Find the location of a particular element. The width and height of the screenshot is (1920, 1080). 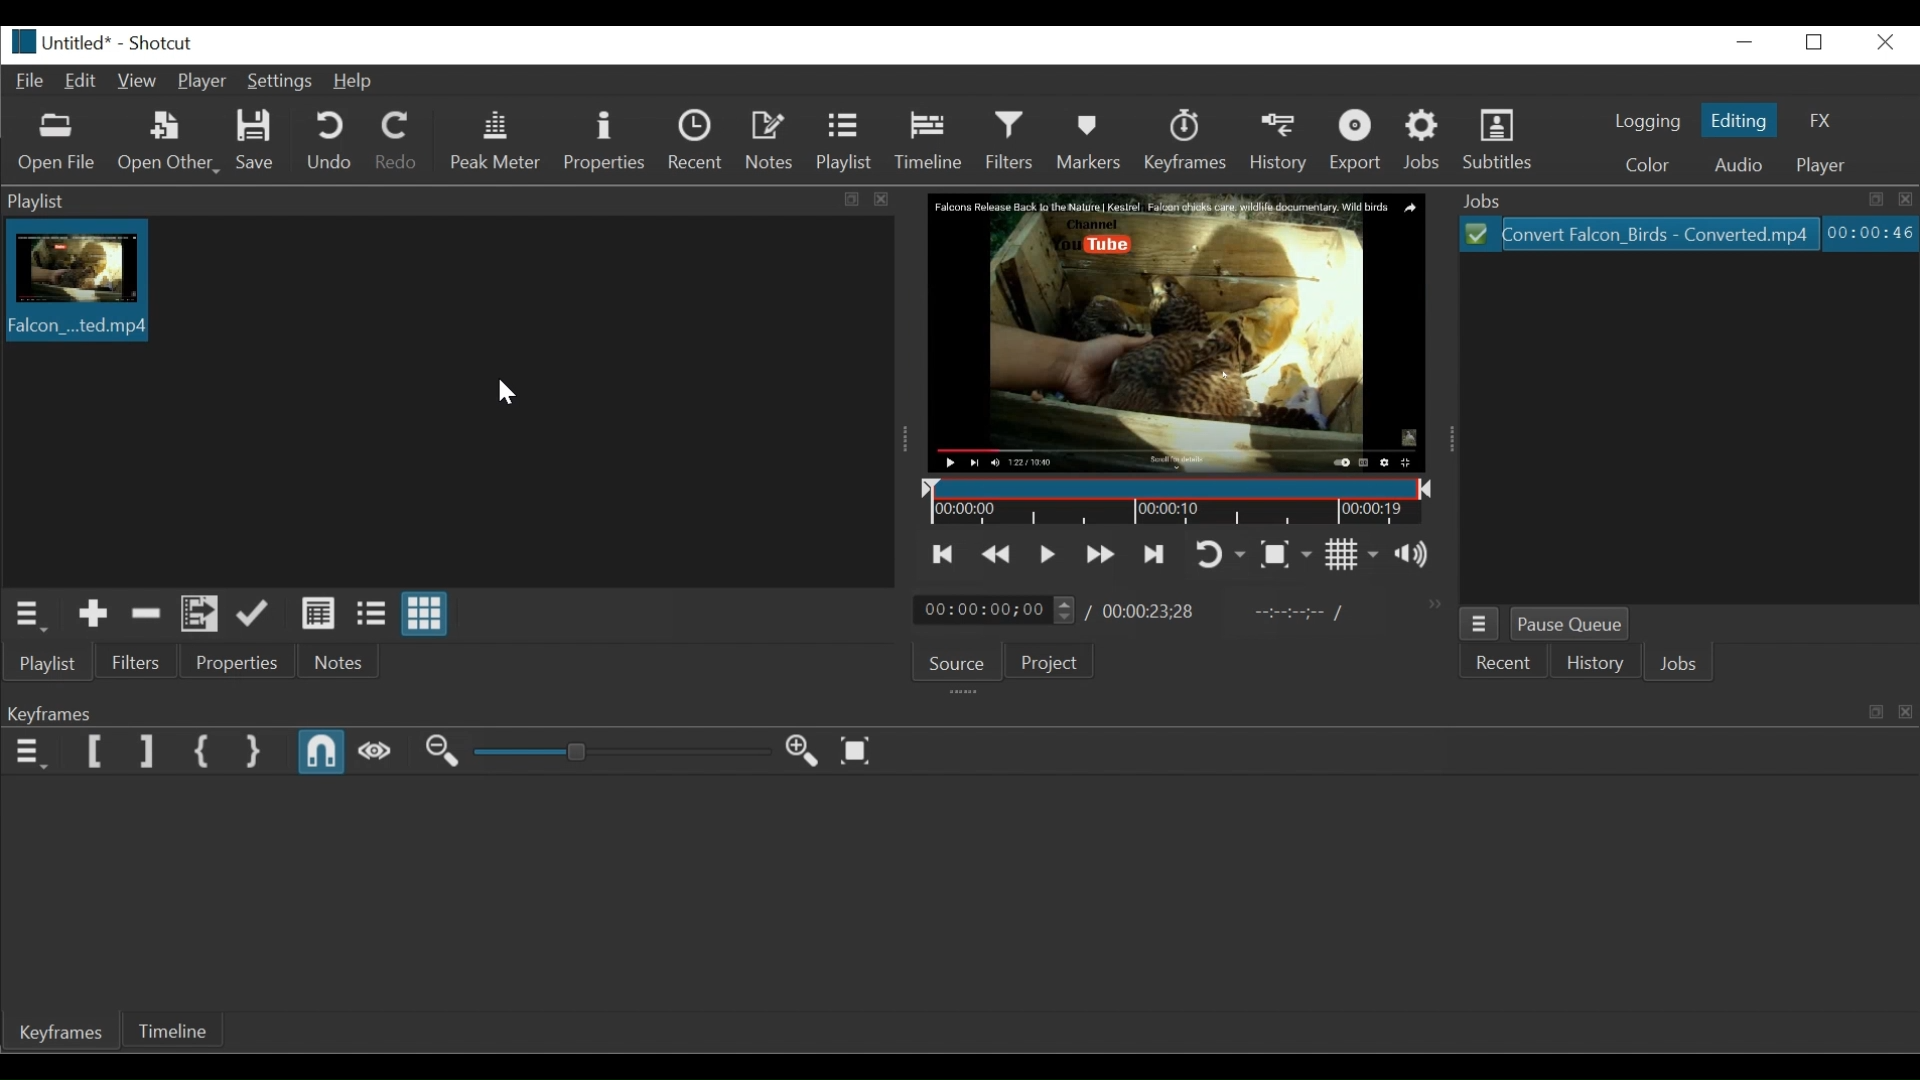

Play quickly forward is located at coordinates (1100, 554).